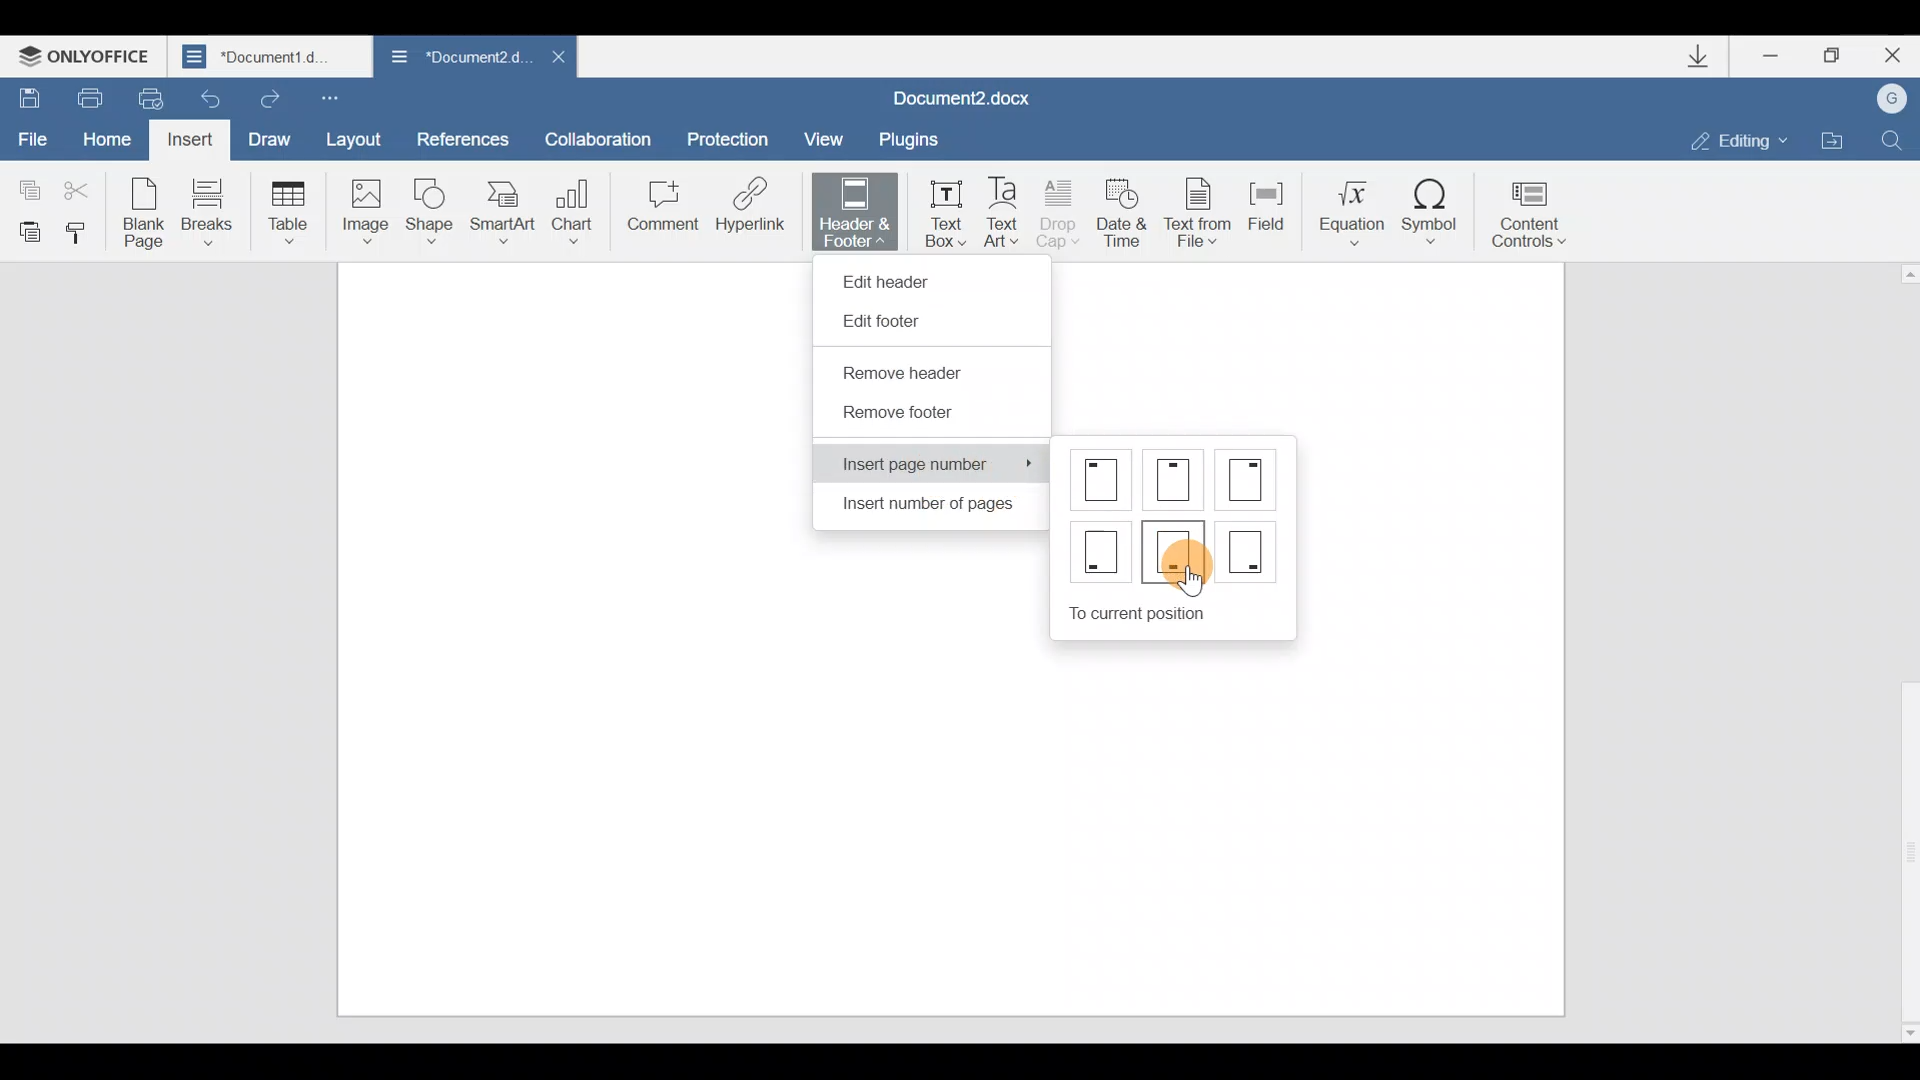 The image size is (1920, 1080). Describe the element at coordinates (899, 418) in the screenshot. I see `Remove footer` at that location.